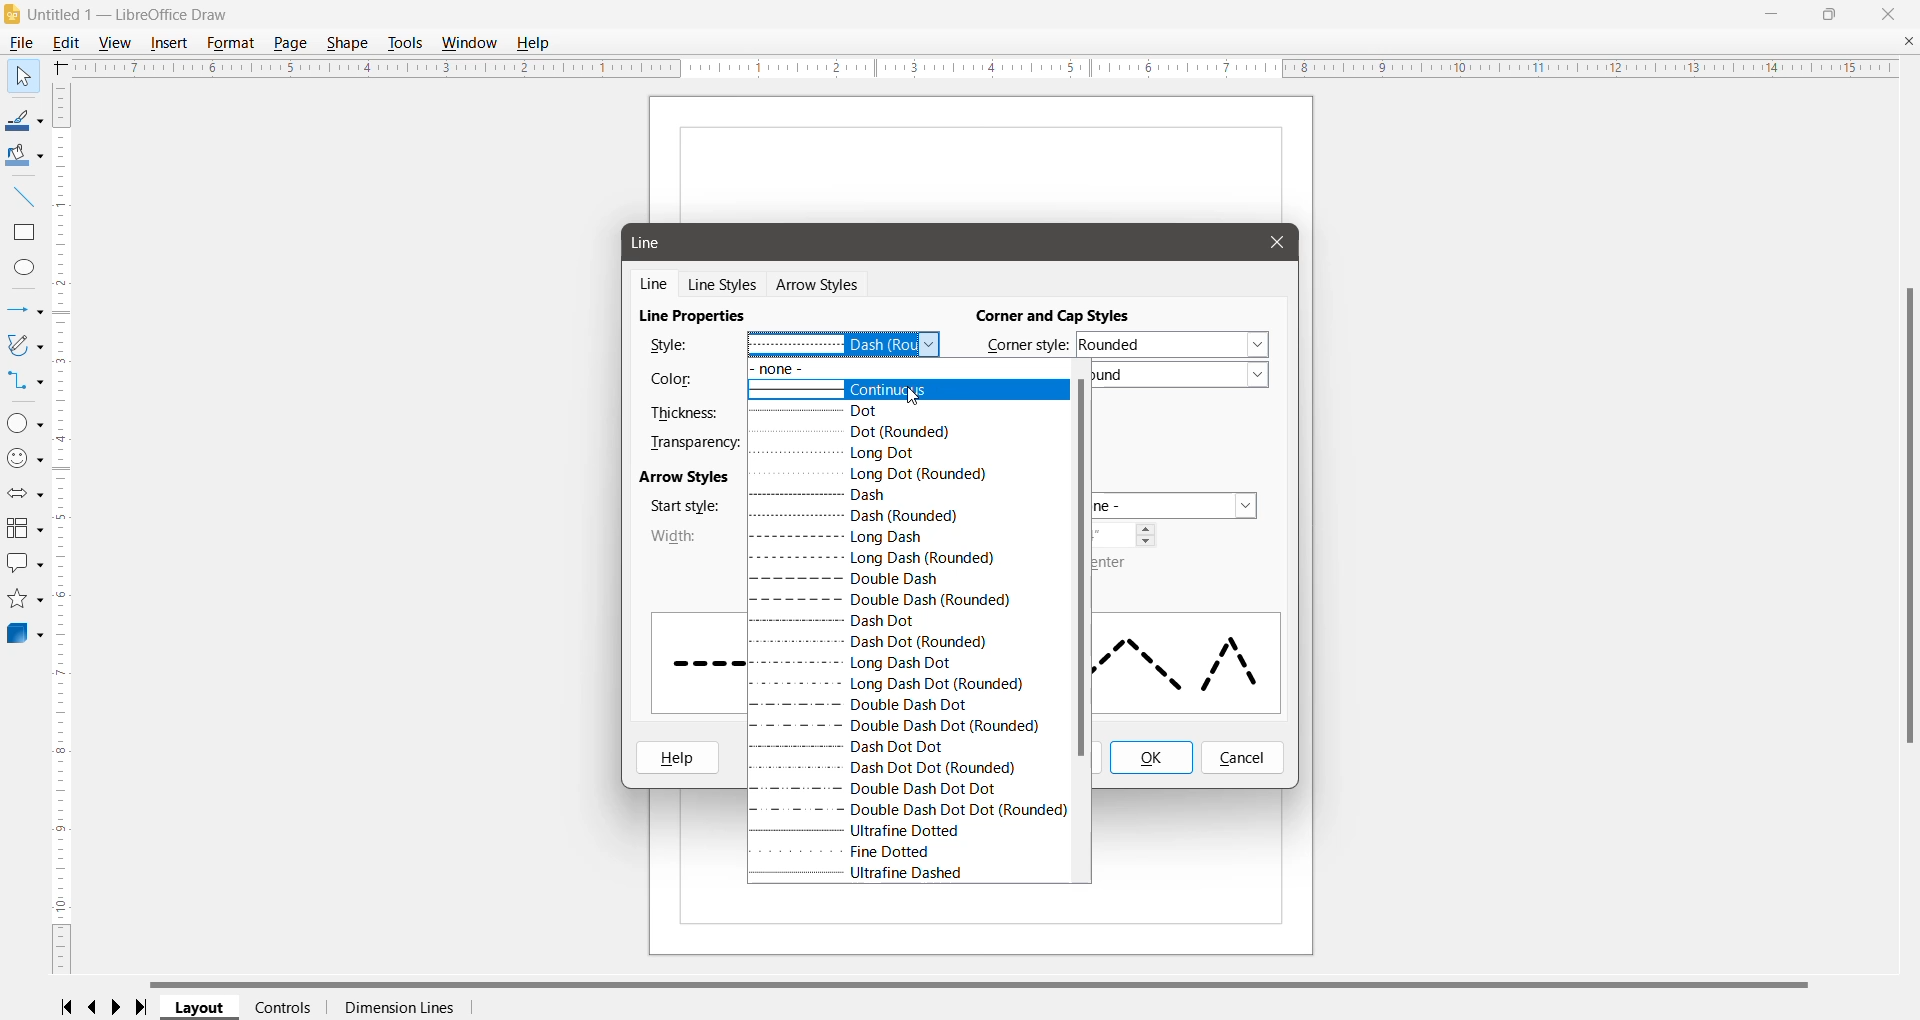 The height and width of the screenshot is (1020, 1920). What do you see at coordinates (1250, 759) in the screenshot?
I see `cancel` at bounding box center [1250, 759].